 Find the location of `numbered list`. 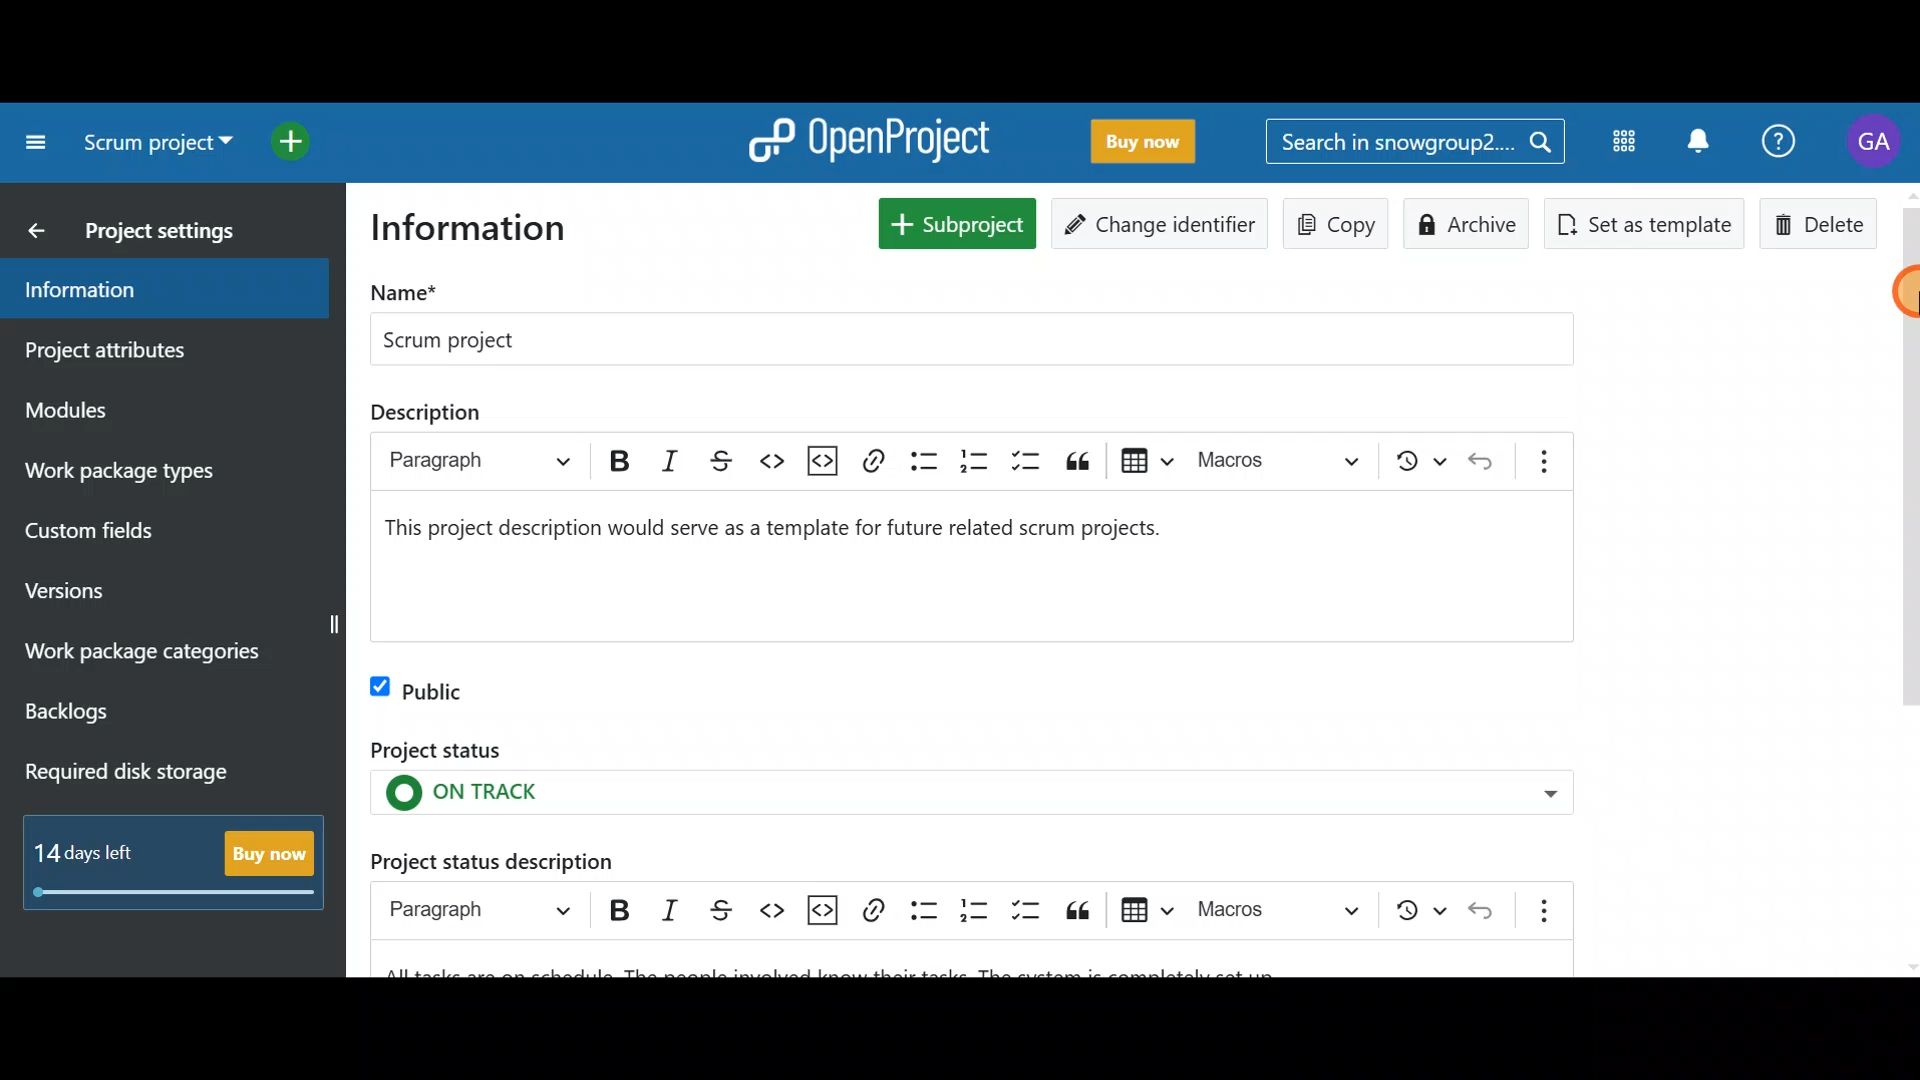

numbered list is located at coordinates (974, 460).